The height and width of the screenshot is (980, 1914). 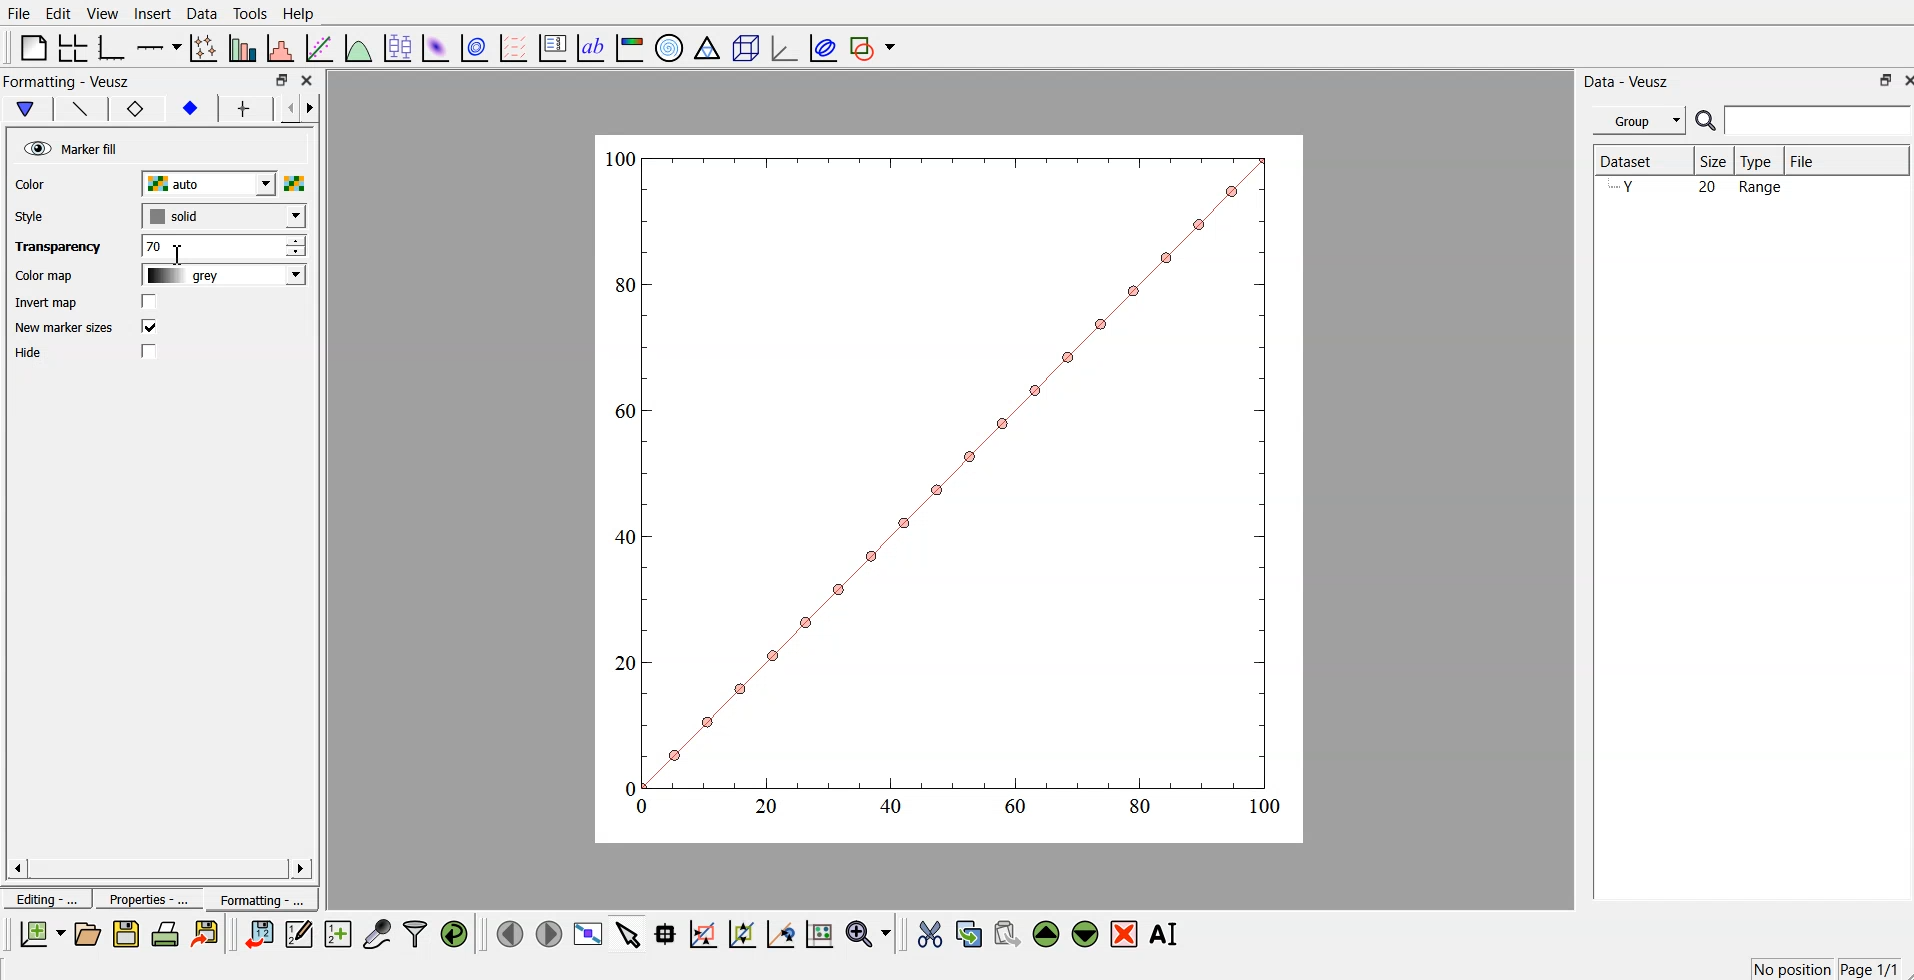 I want to click on shape fill, so click(x=24, y=109).